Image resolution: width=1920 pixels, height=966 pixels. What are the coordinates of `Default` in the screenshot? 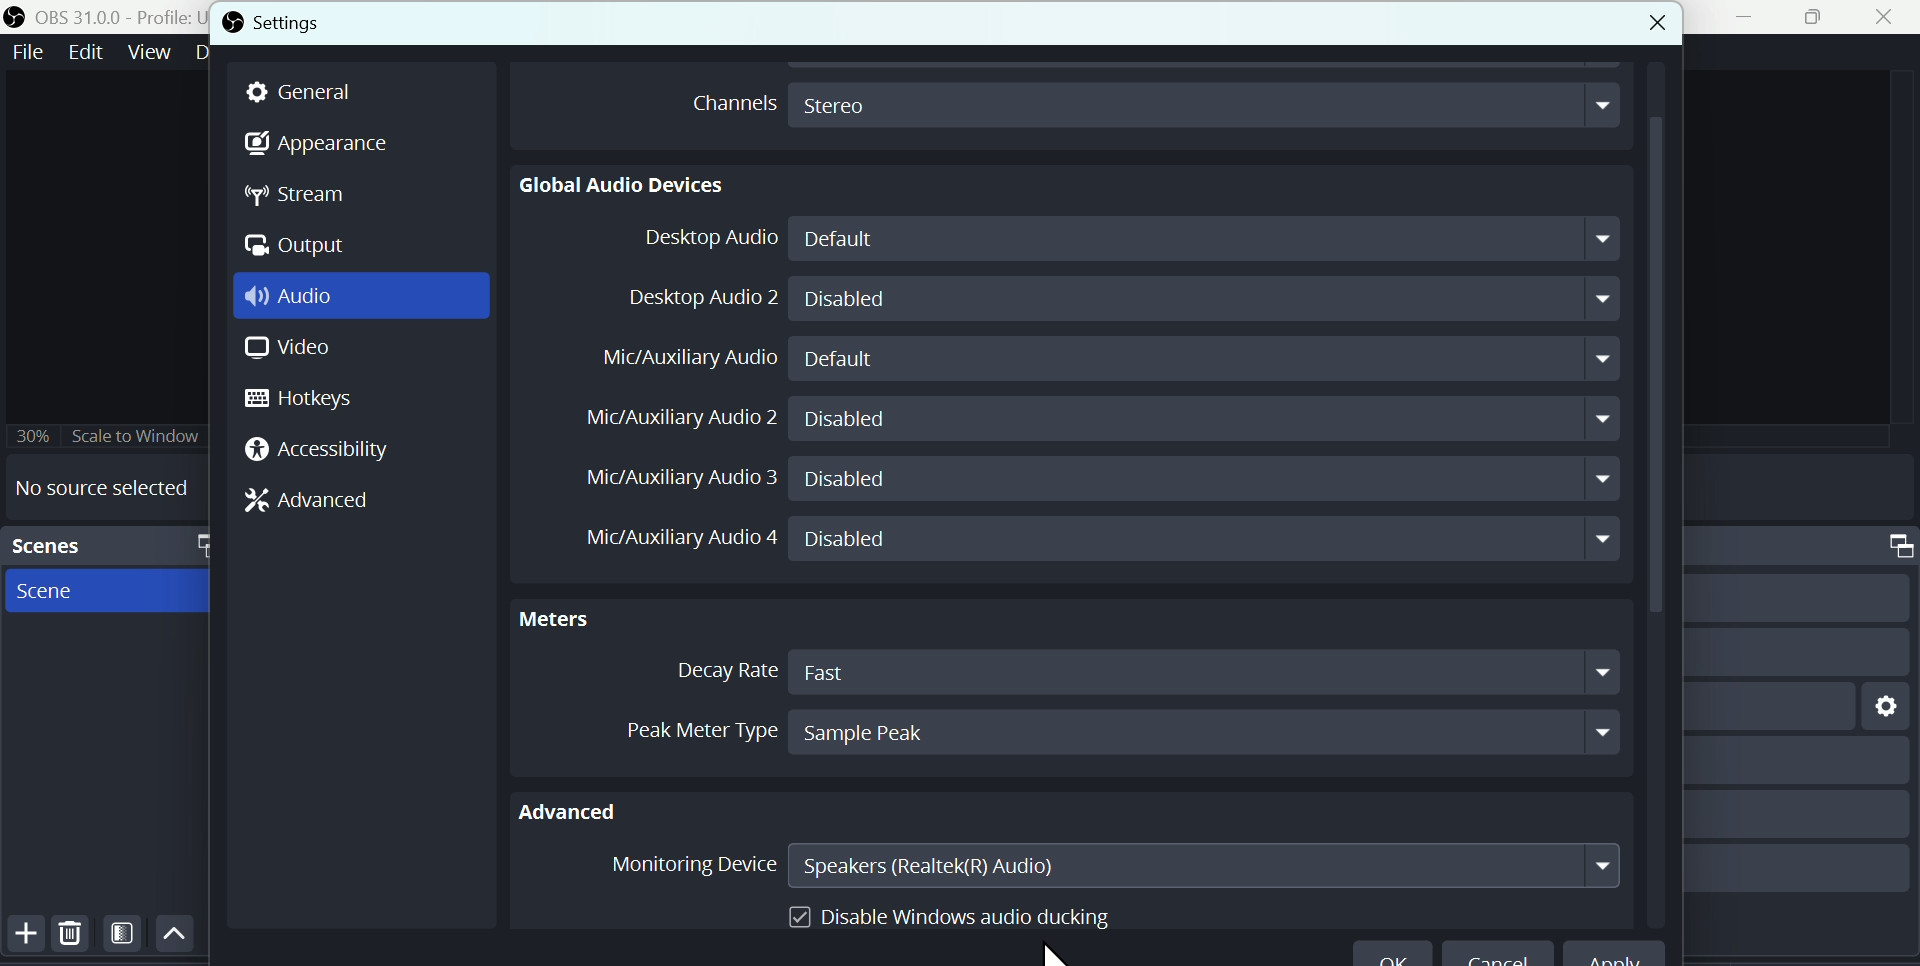 It's located at (1213, 239).